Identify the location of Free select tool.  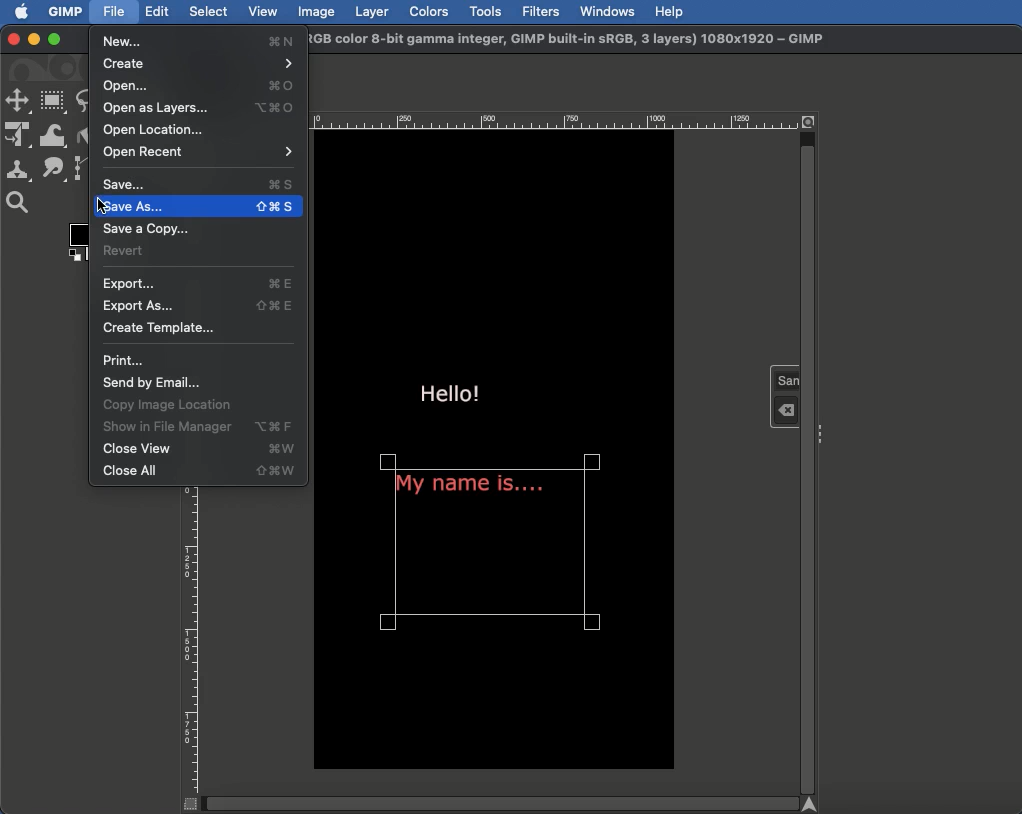
(89, 103).